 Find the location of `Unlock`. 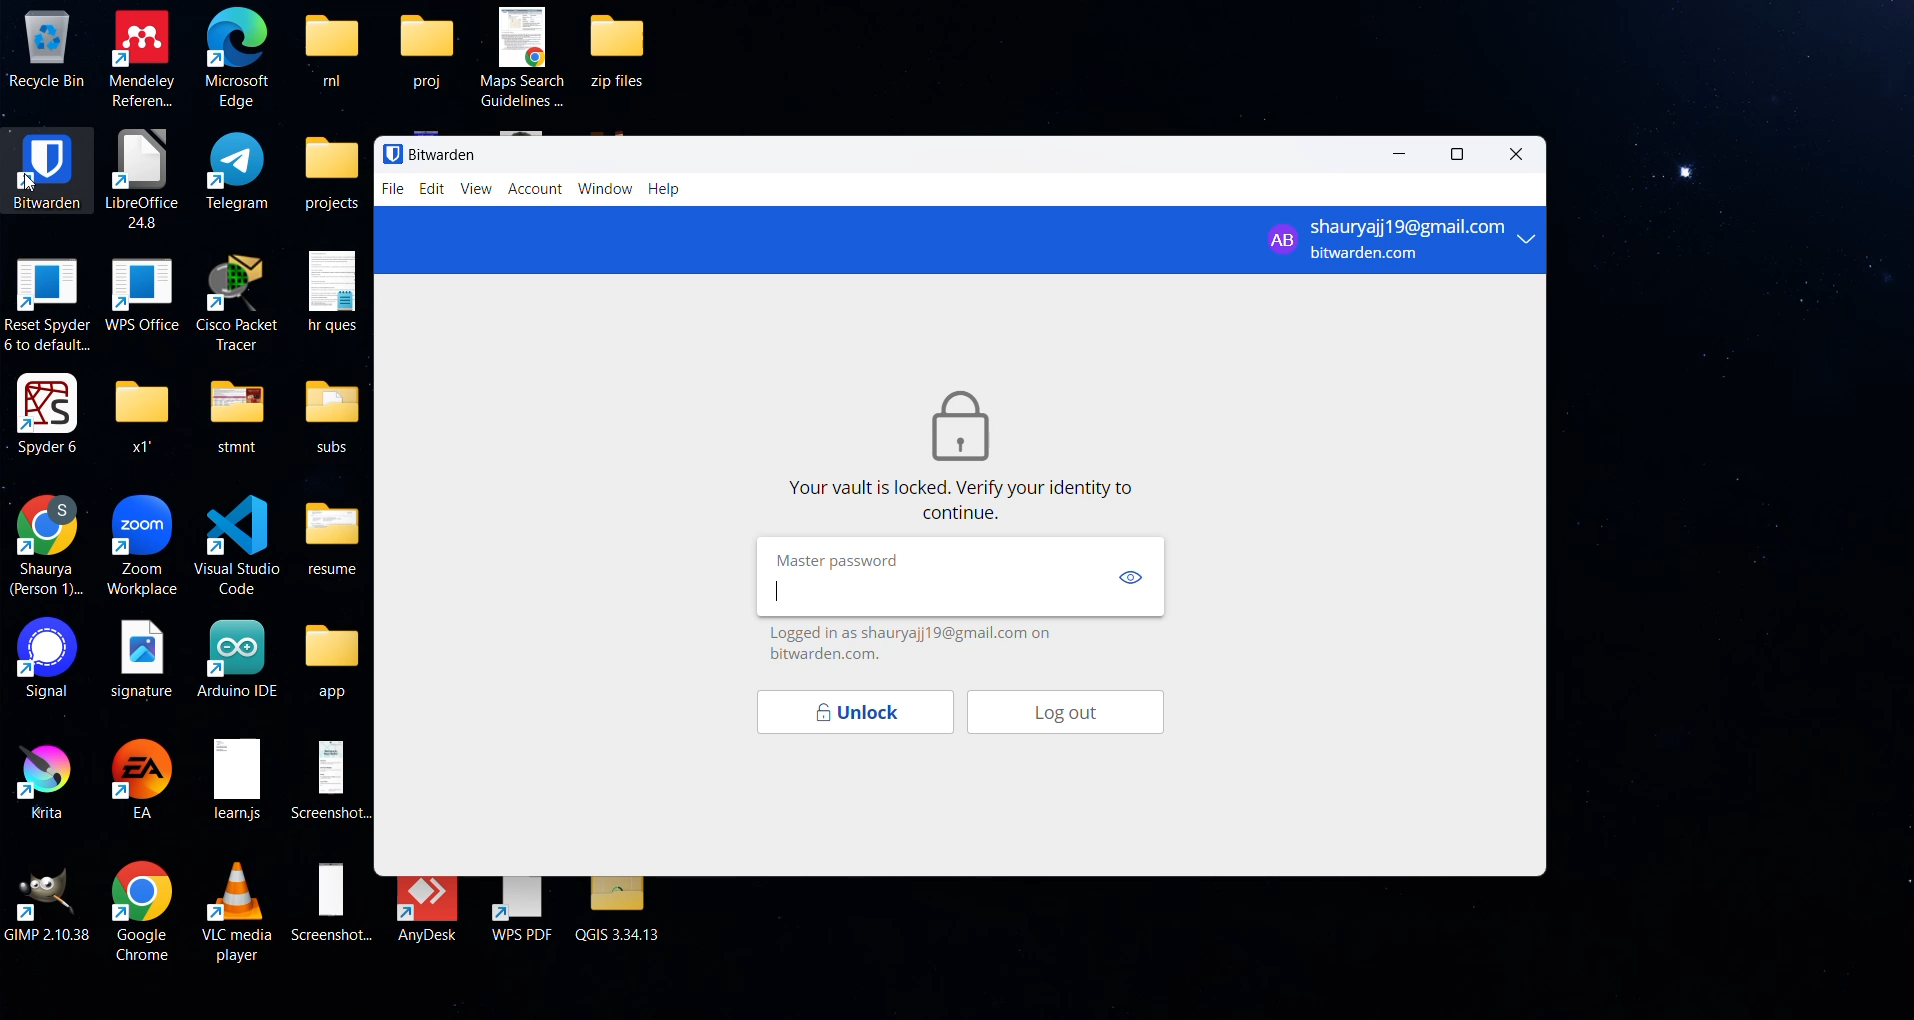

Unlock is located at coordinates (850, 714).